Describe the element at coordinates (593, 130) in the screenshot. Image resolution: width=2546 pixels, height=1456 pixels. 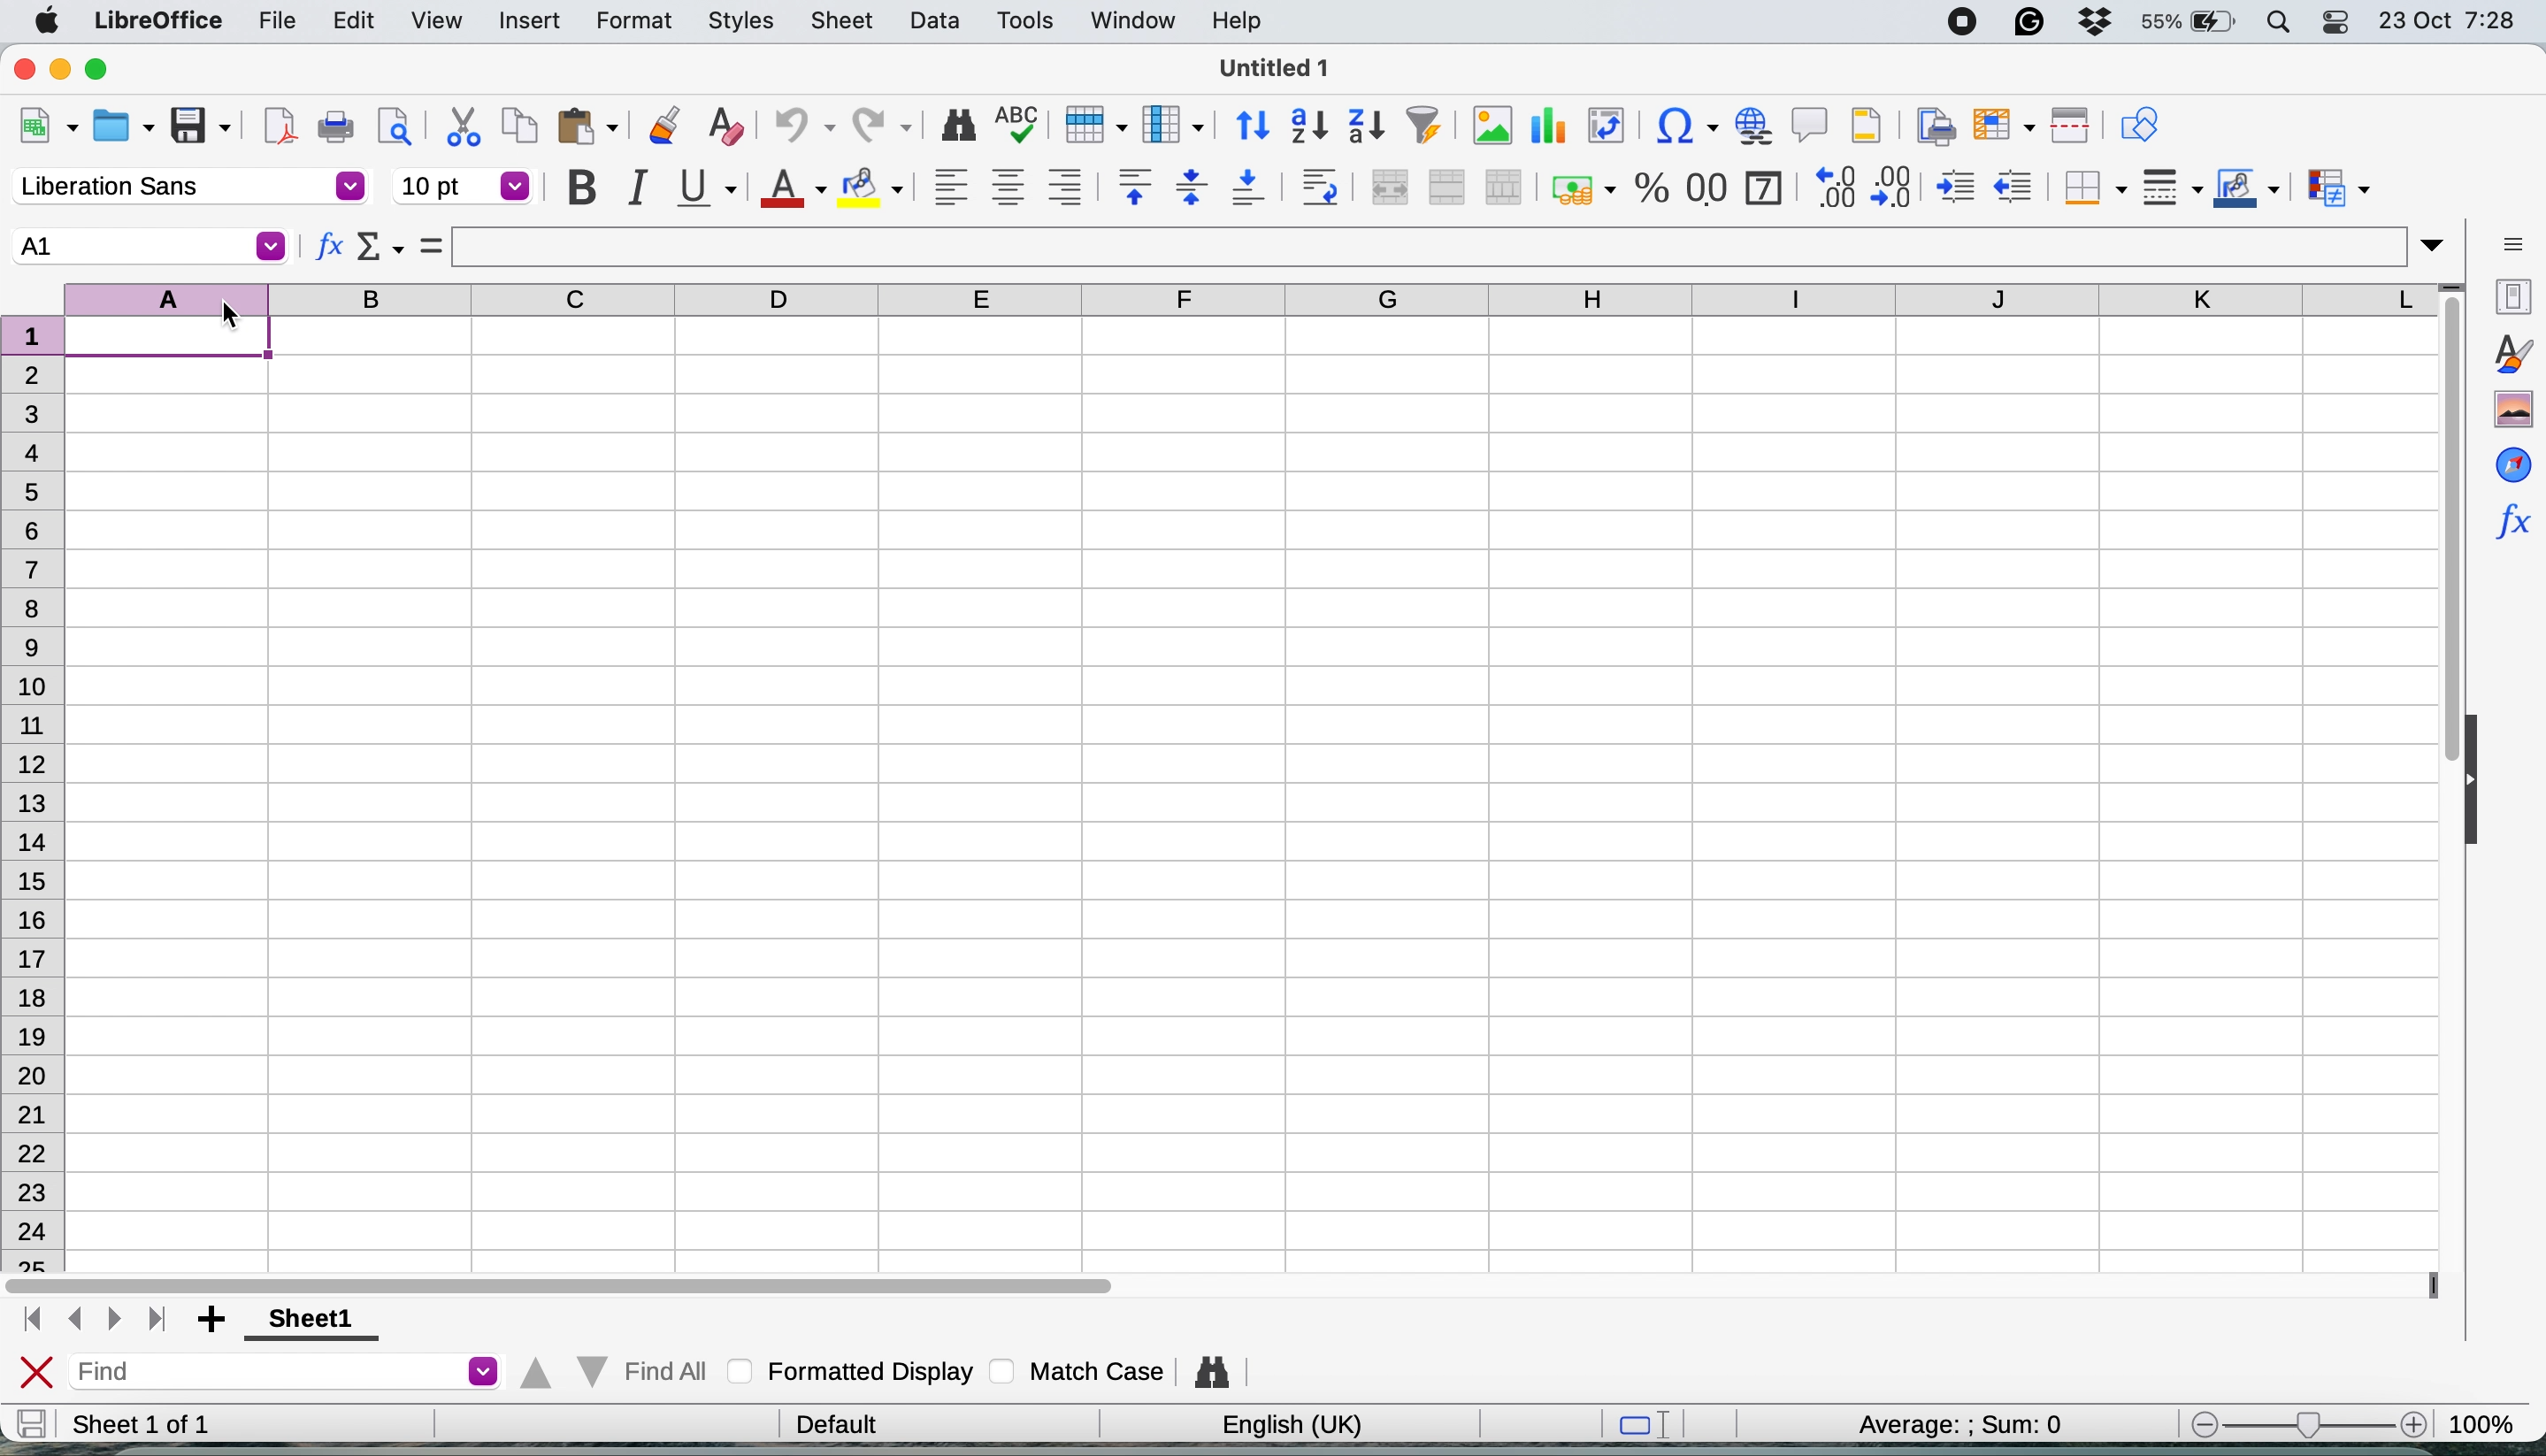
I see `paste` at that location.